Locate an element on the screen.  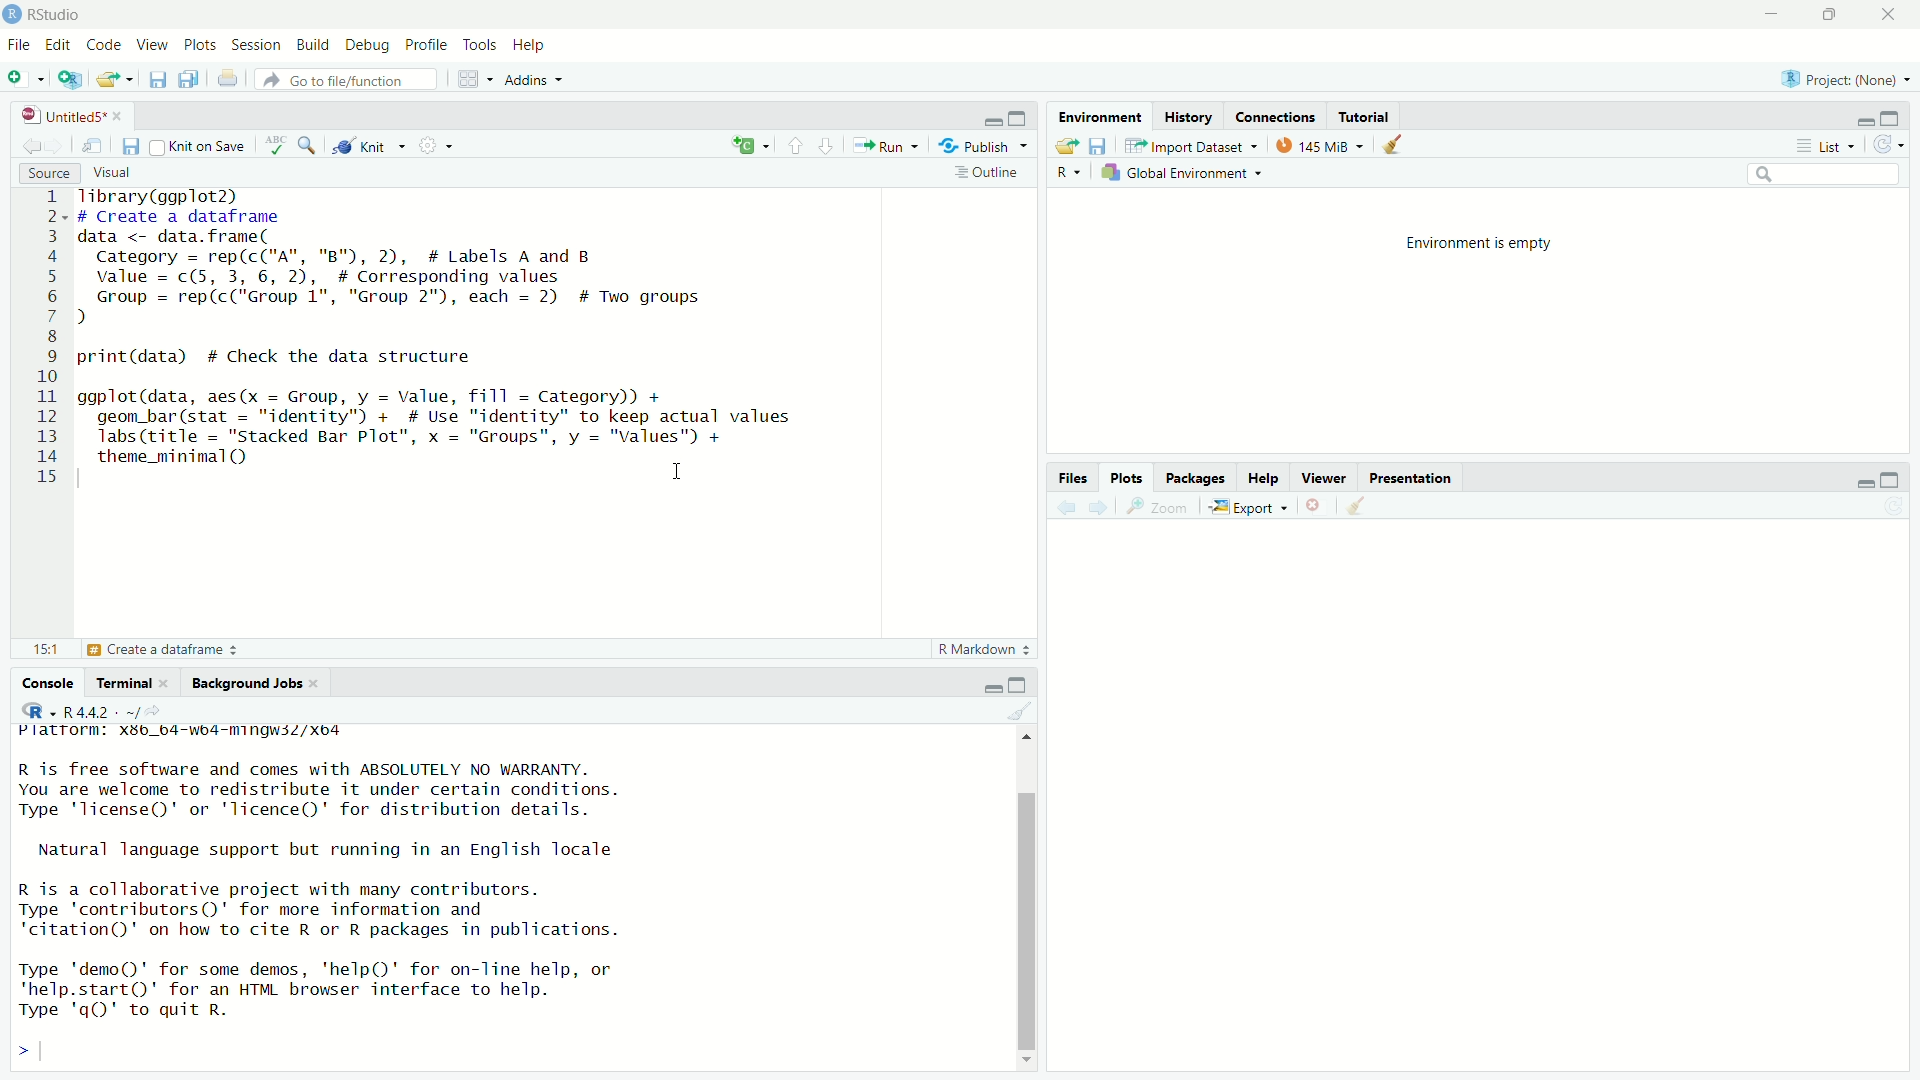
Packages is located at coordinates (1192, 475).